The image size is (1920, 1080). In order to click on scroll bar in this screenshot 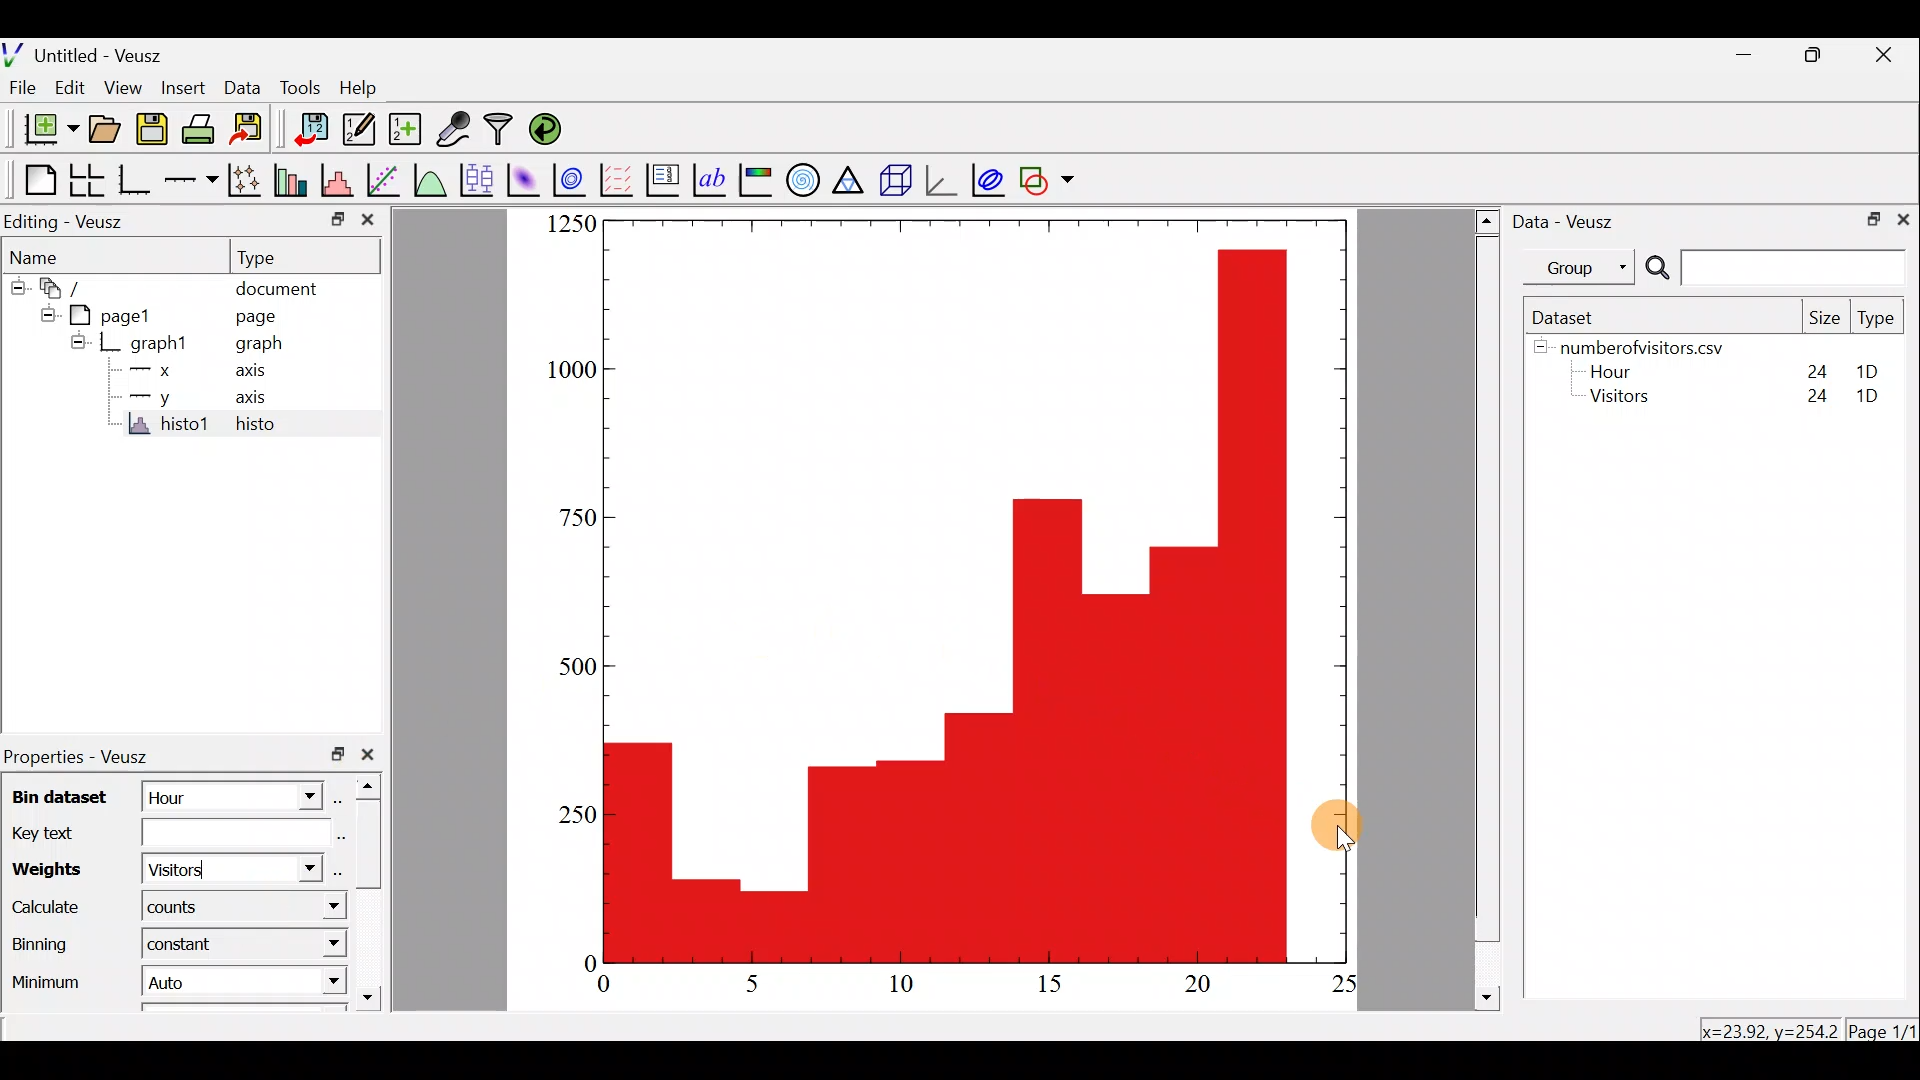, I will do `click(1484, 607)`.